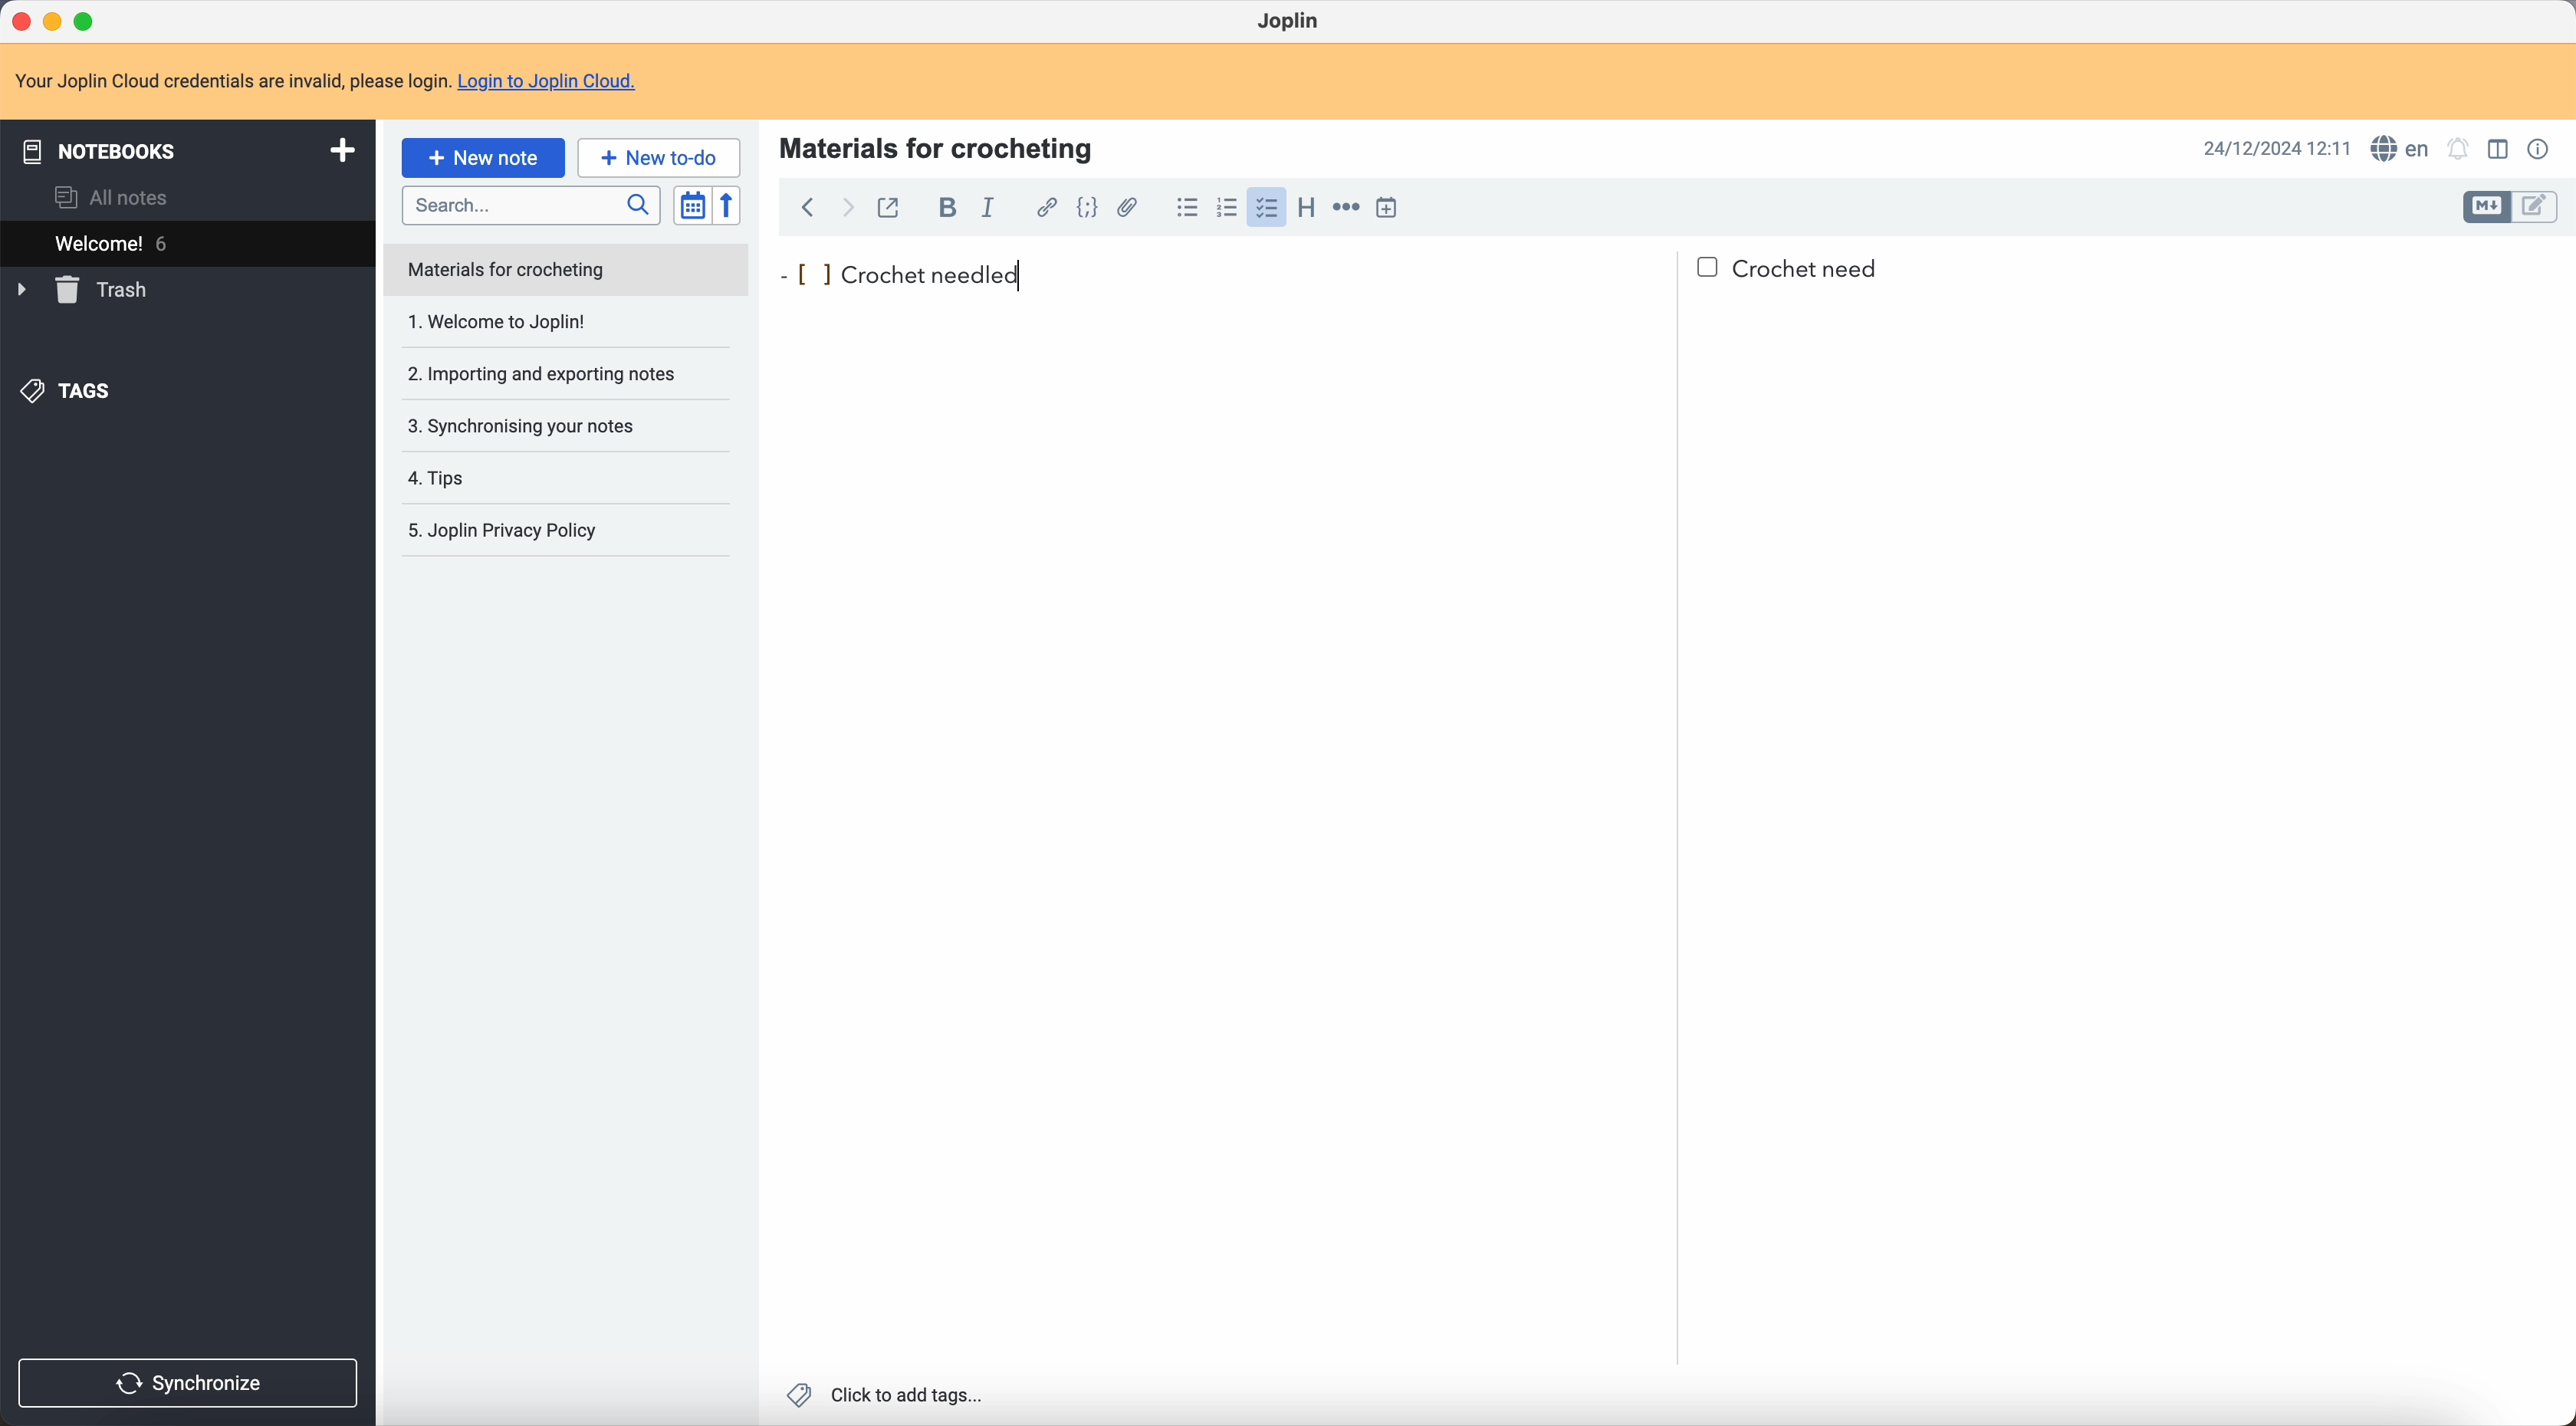  What do you see at coordinates (57, 22) in the screenshot?
I see `minimize` at bounding box center [57, 22].